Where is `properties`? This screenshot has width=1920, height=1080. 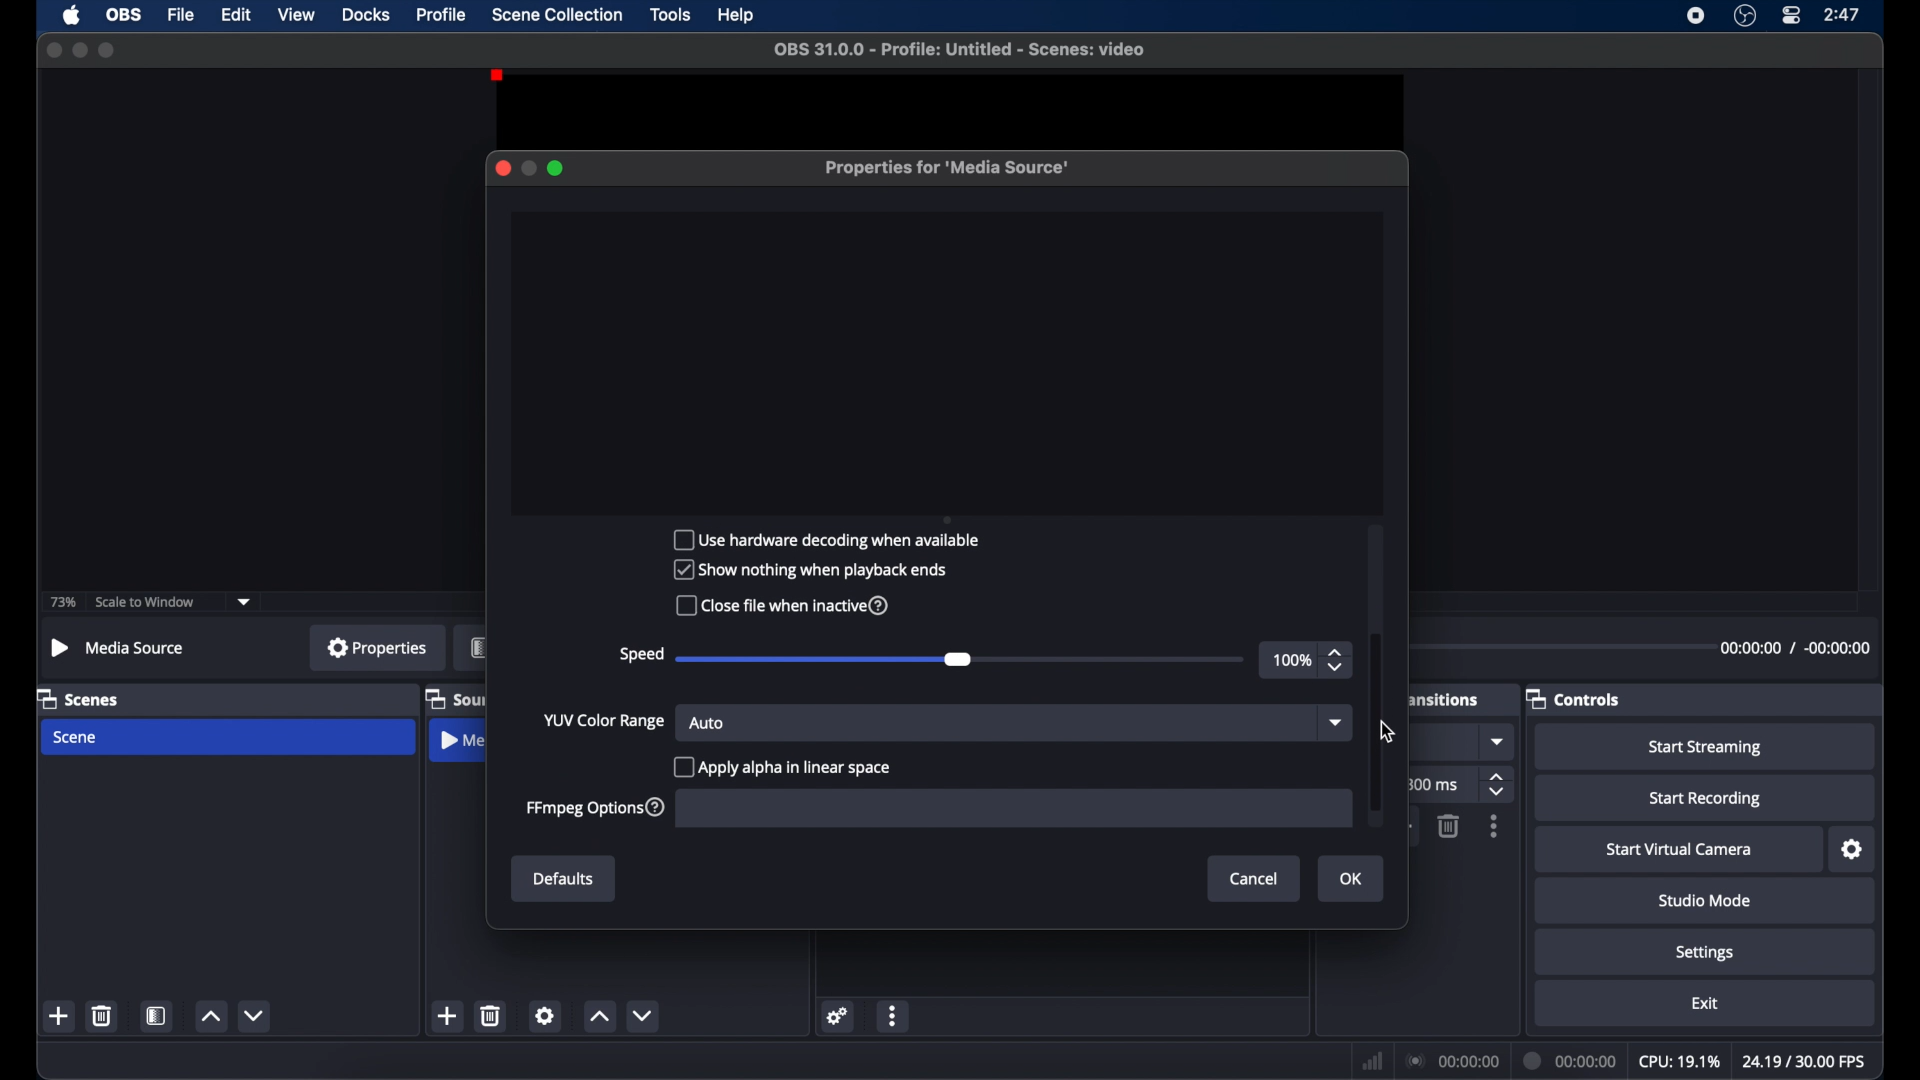
properties is located at coordinates (378, 647).